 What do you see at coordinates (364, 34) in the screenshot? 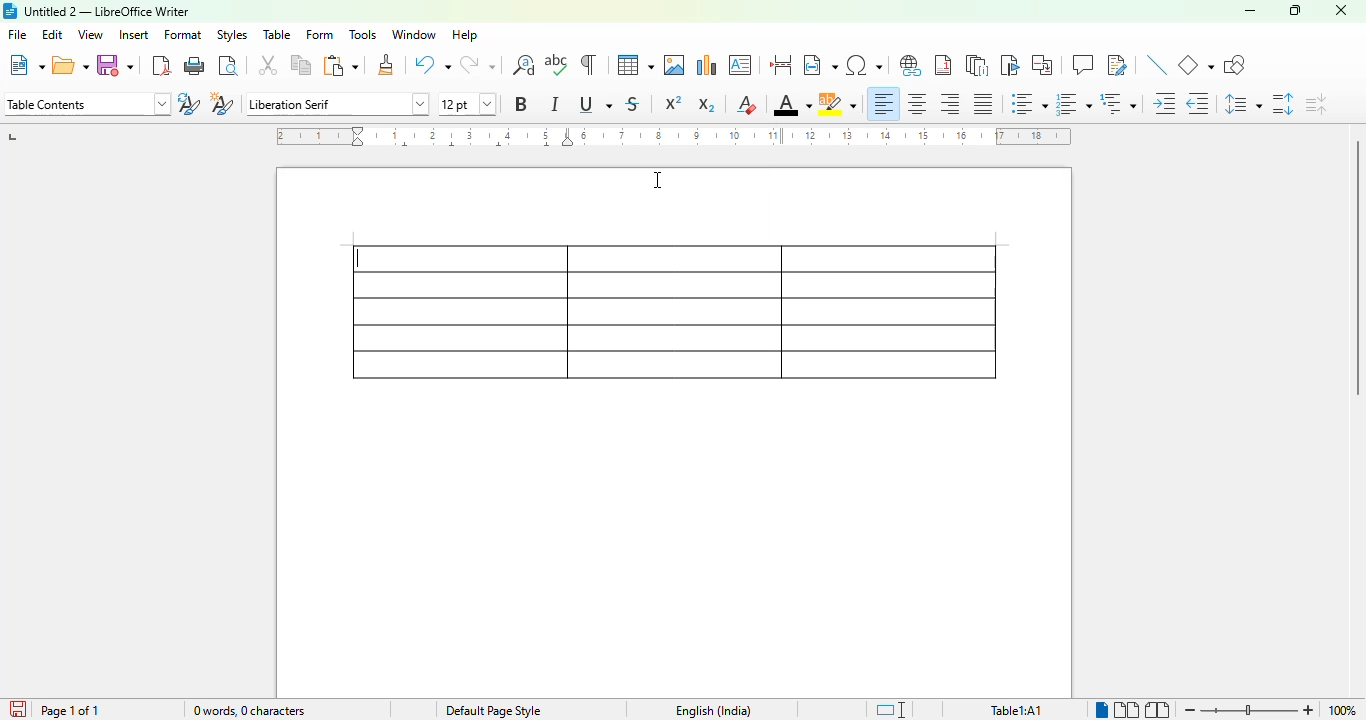
I see `tools` at bounding box center [364, 34].